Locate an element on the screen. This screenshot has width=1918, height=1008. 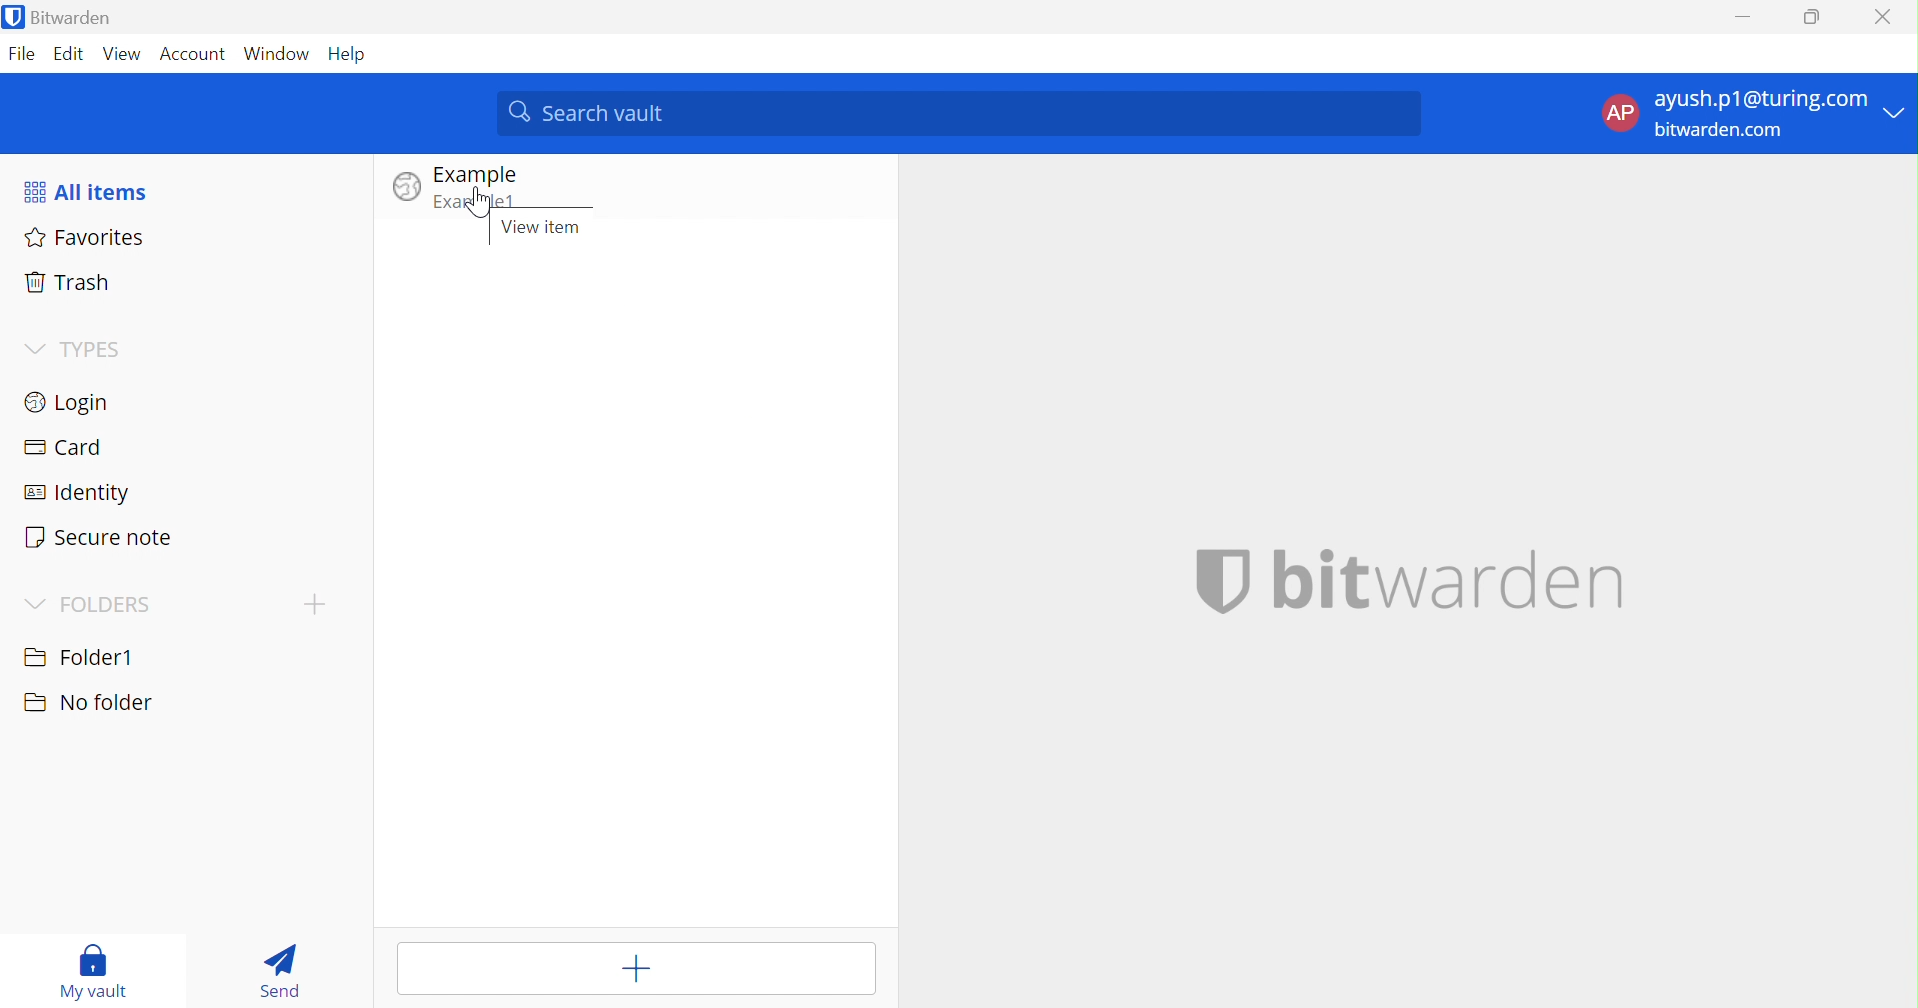
View is located at coordinates (124, 53).